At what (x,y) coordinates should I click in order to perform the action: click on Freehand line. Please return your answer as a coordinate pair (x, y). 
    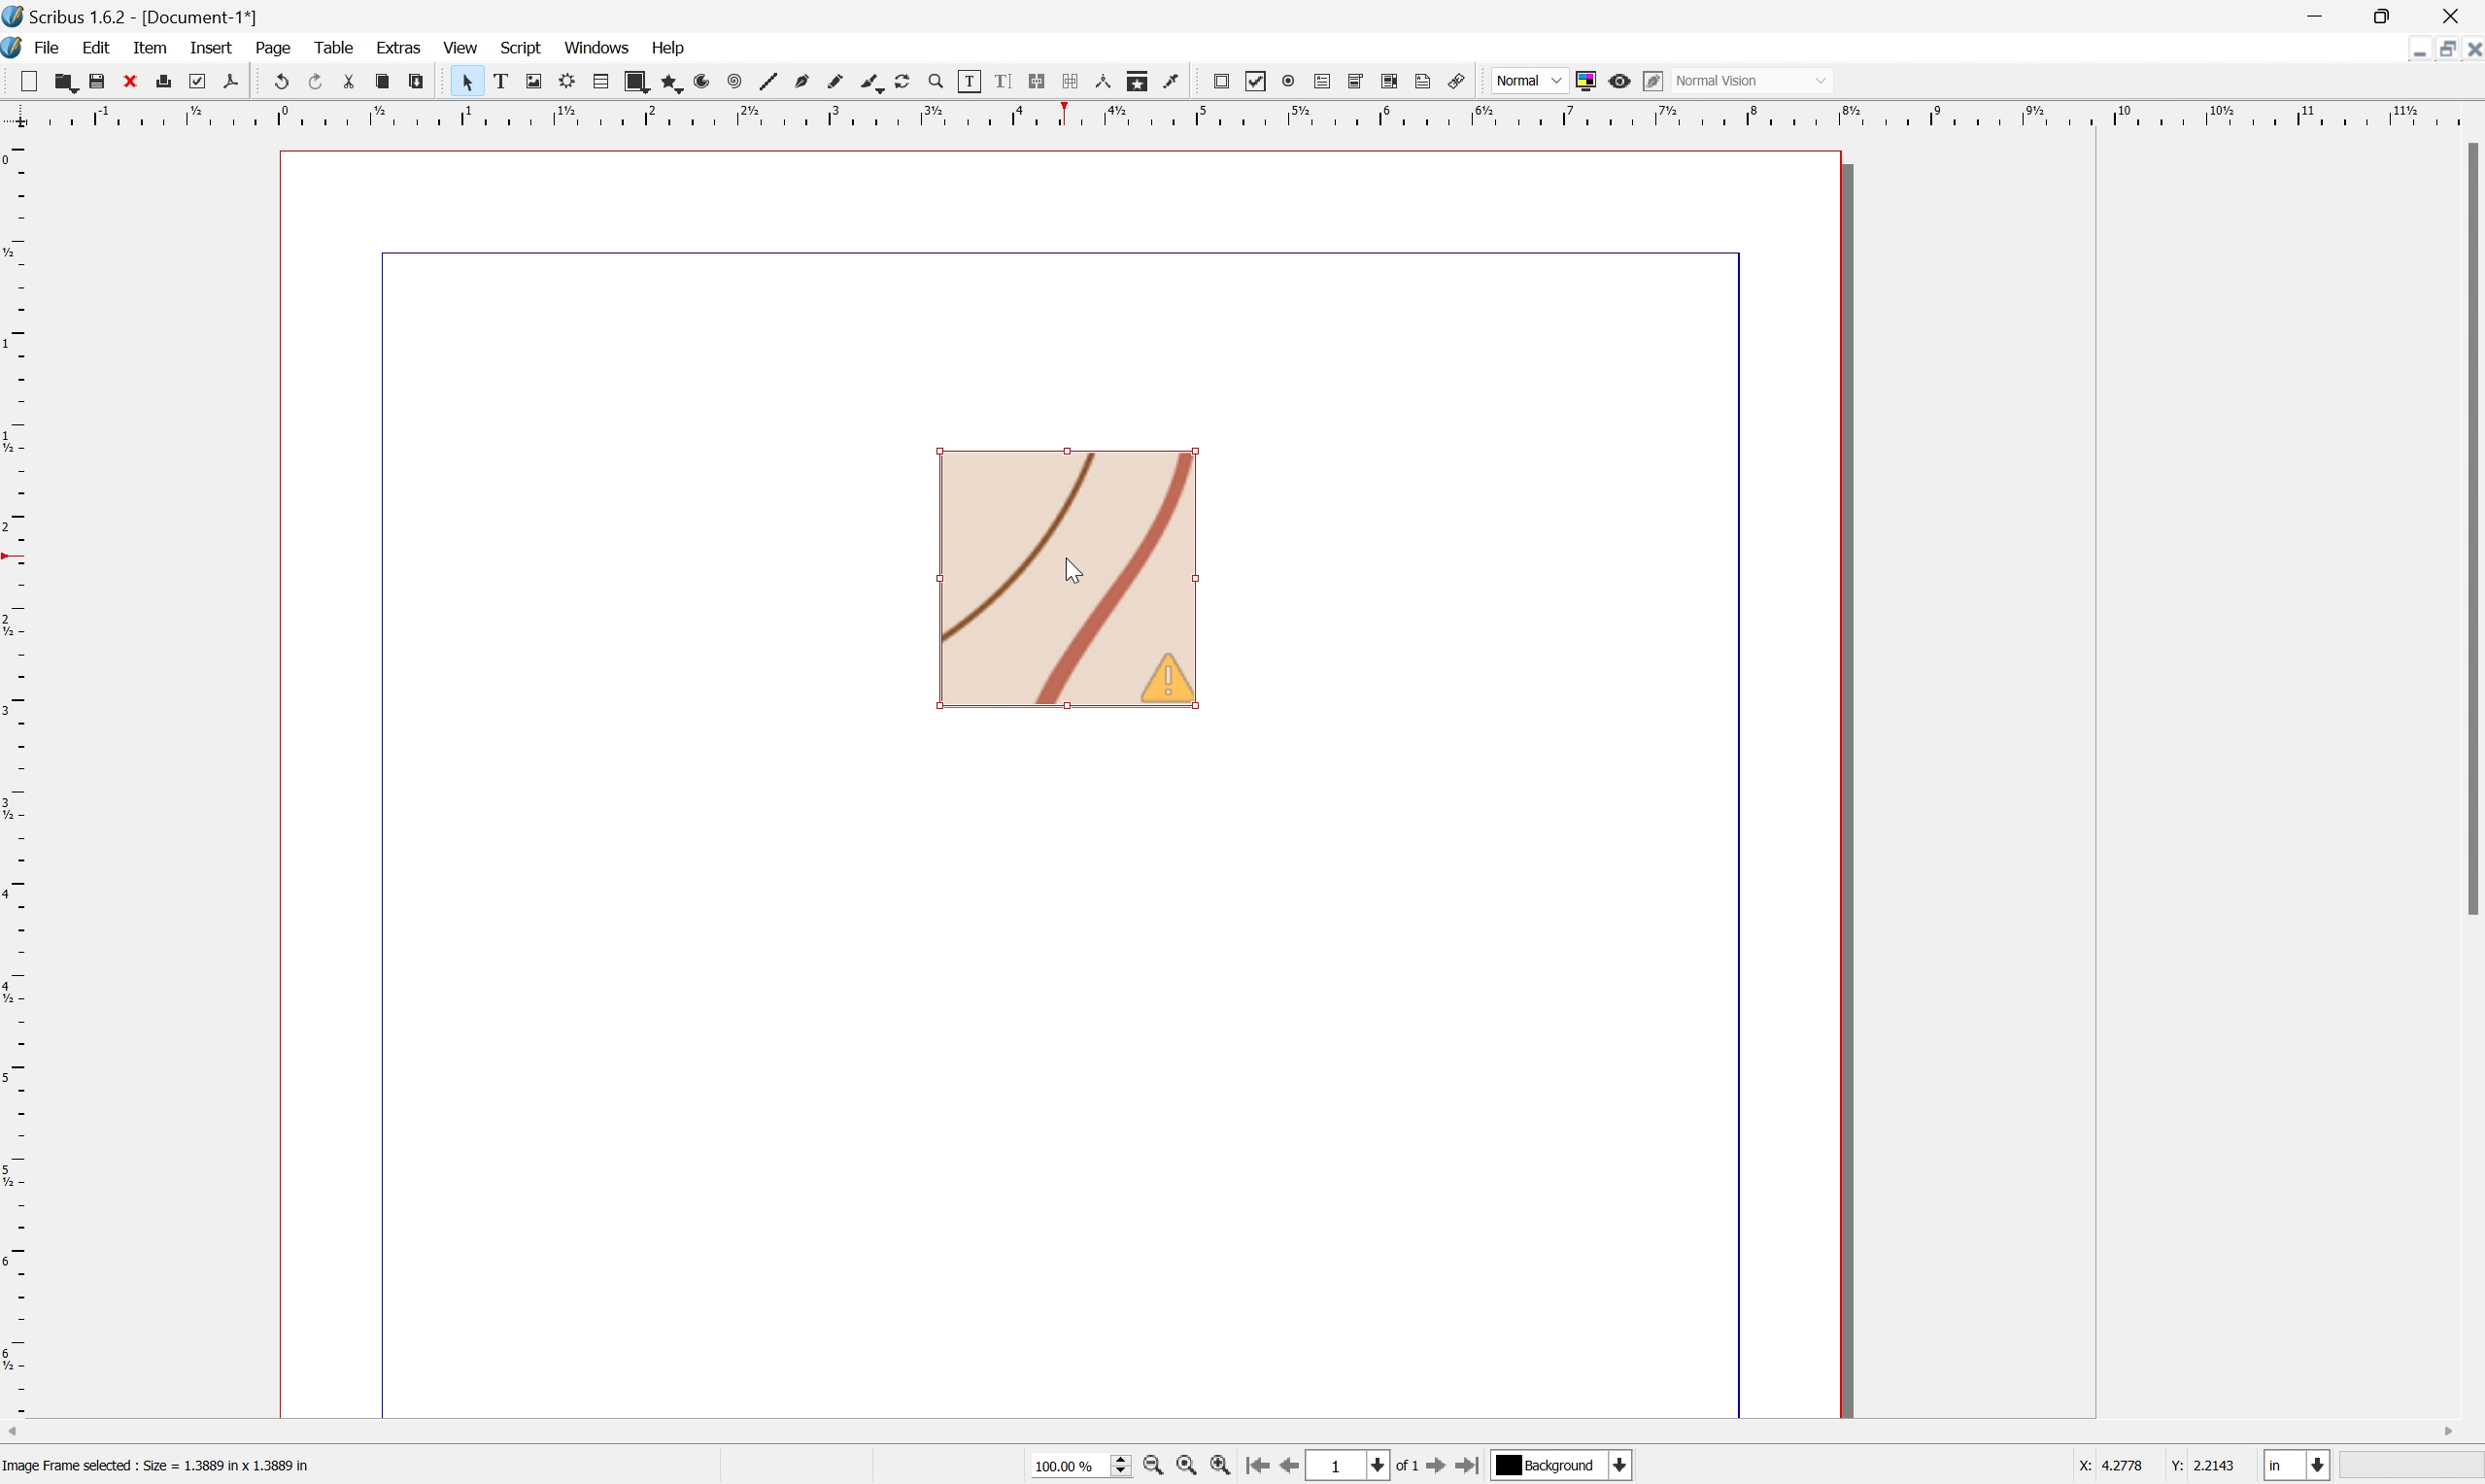
    Looking at the image, I should click on (840, 78).